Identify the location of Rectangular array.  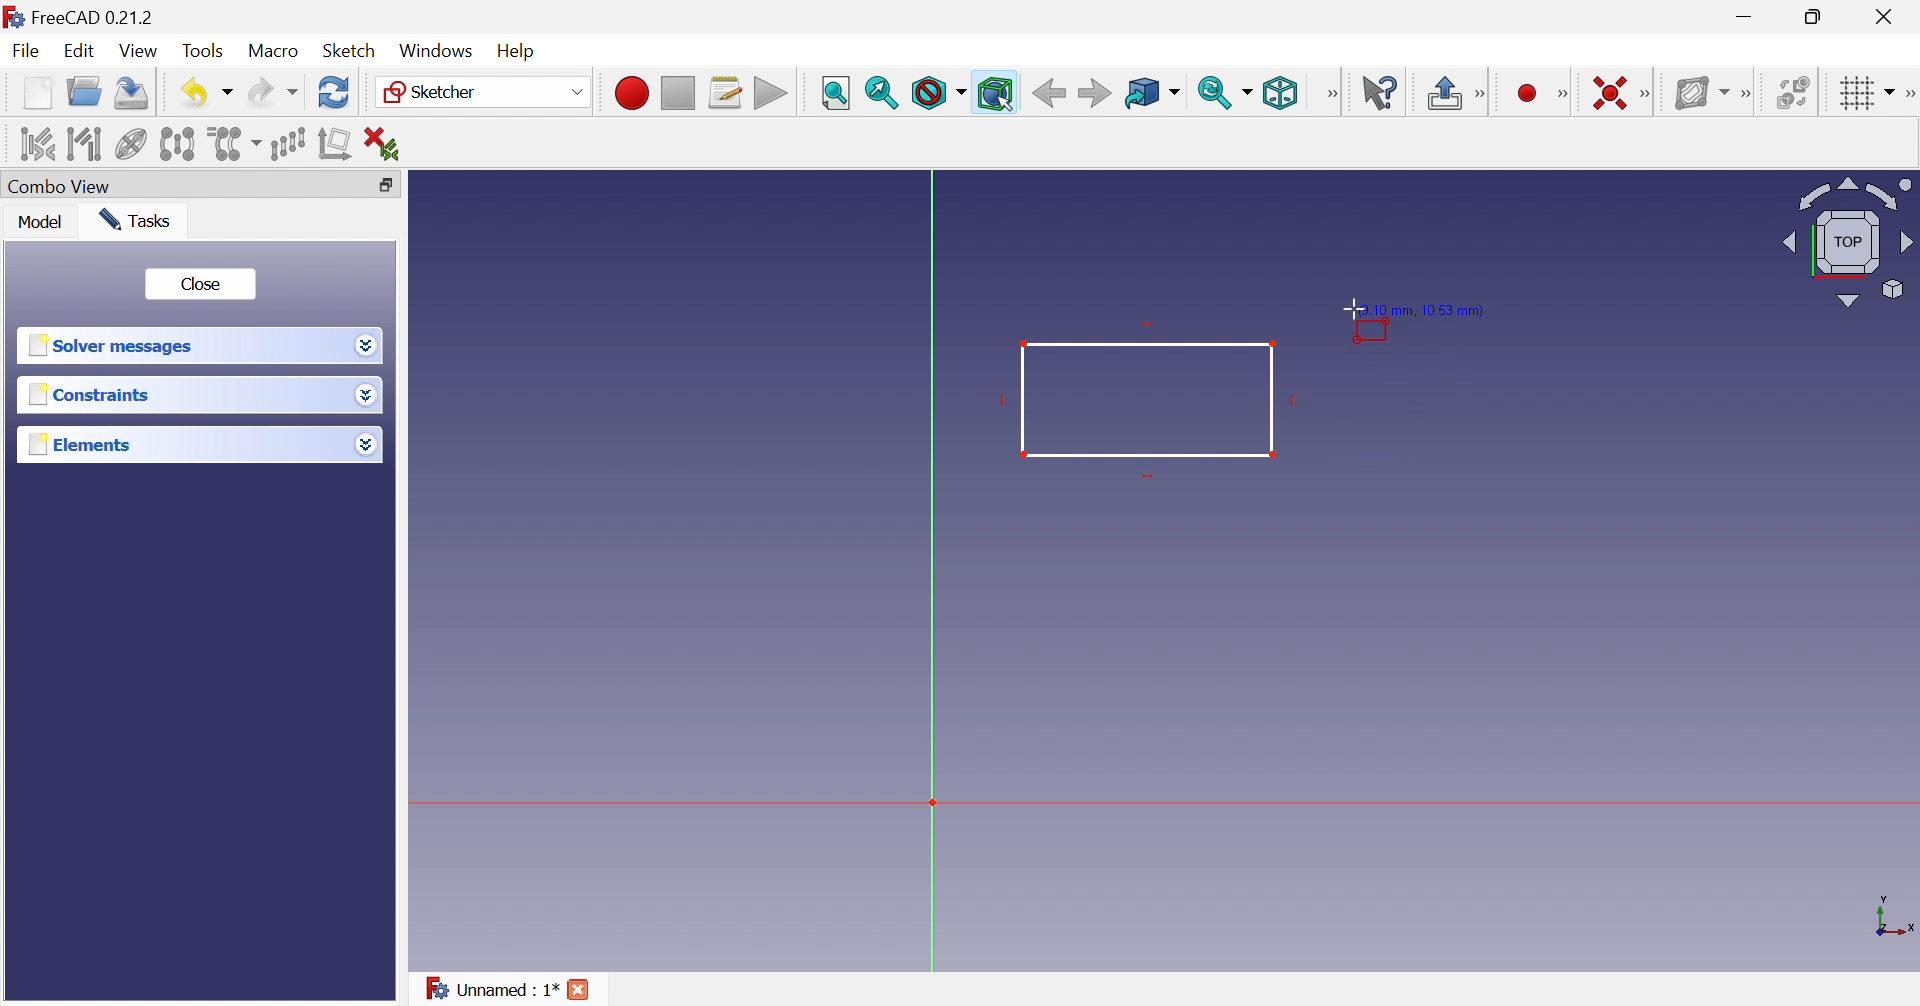
(289, 145).